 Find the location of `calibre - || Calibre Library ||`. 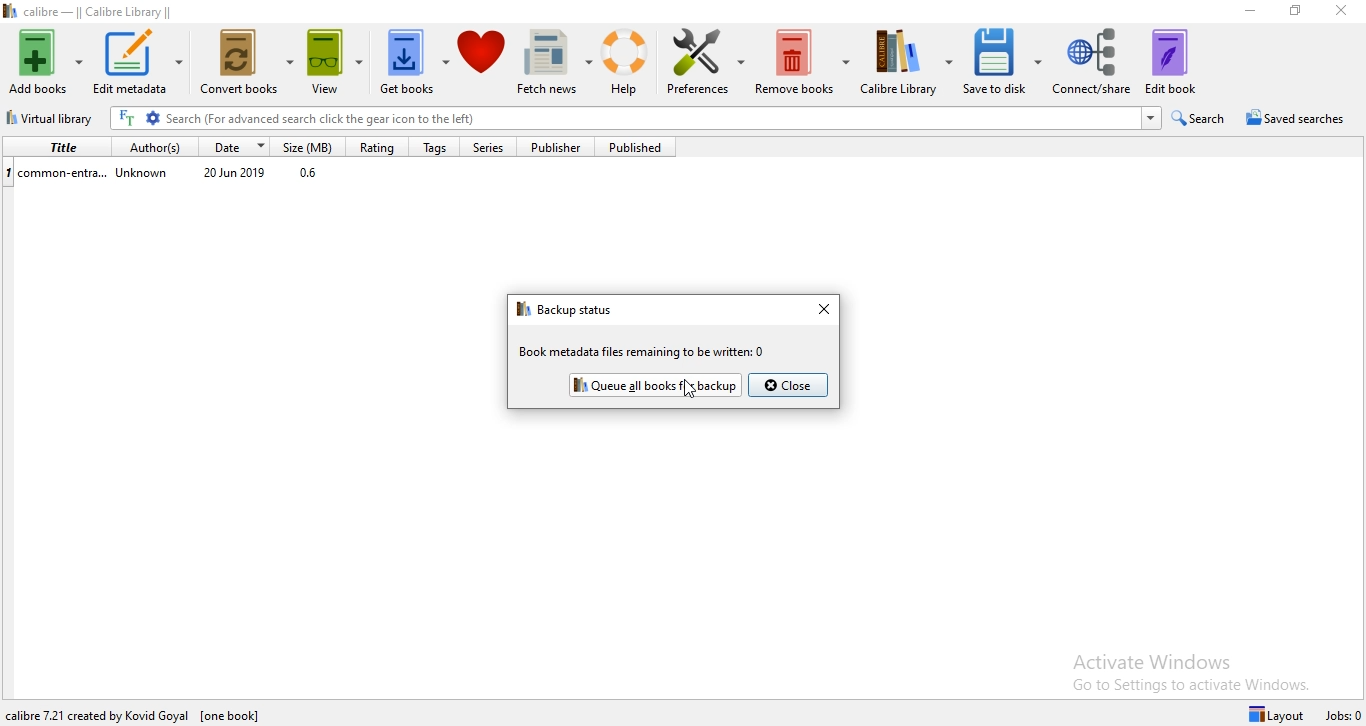

calibre - || Calibre Library || is located at coordinates (112, 11).